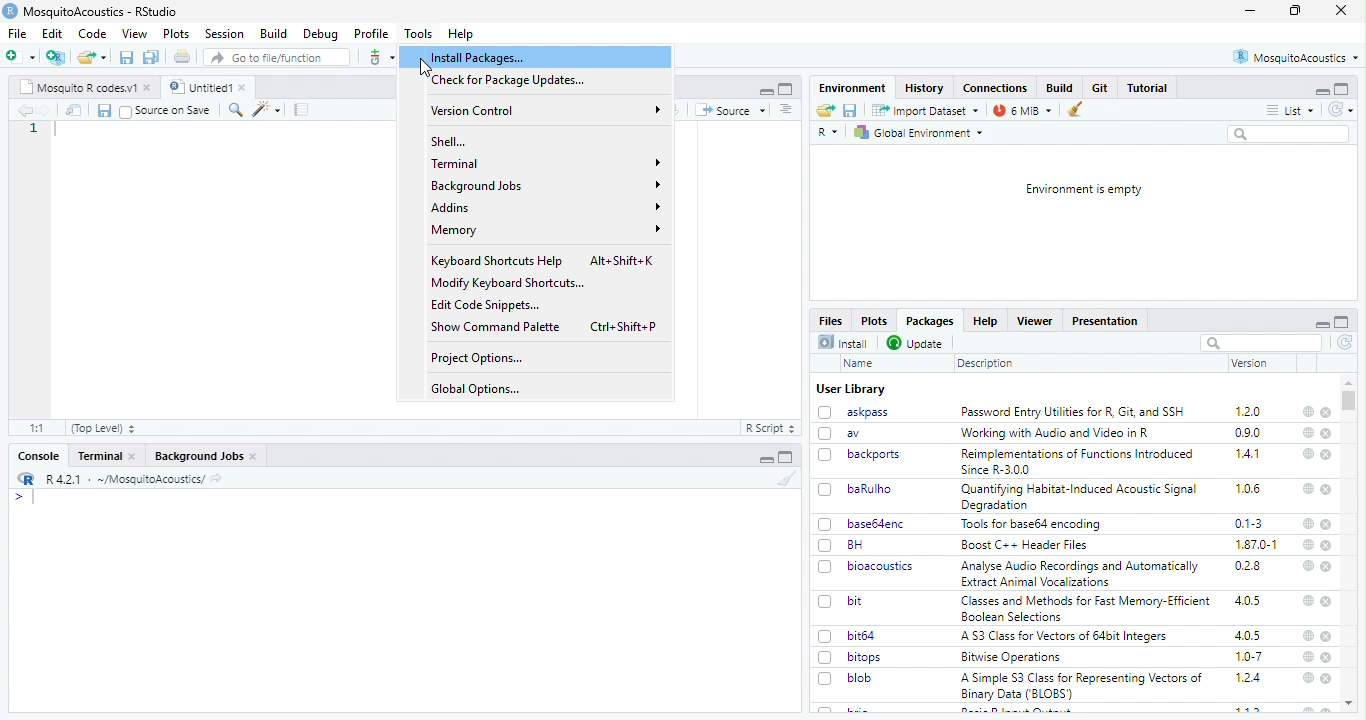  I want to click on Tools, so click(419, 34).